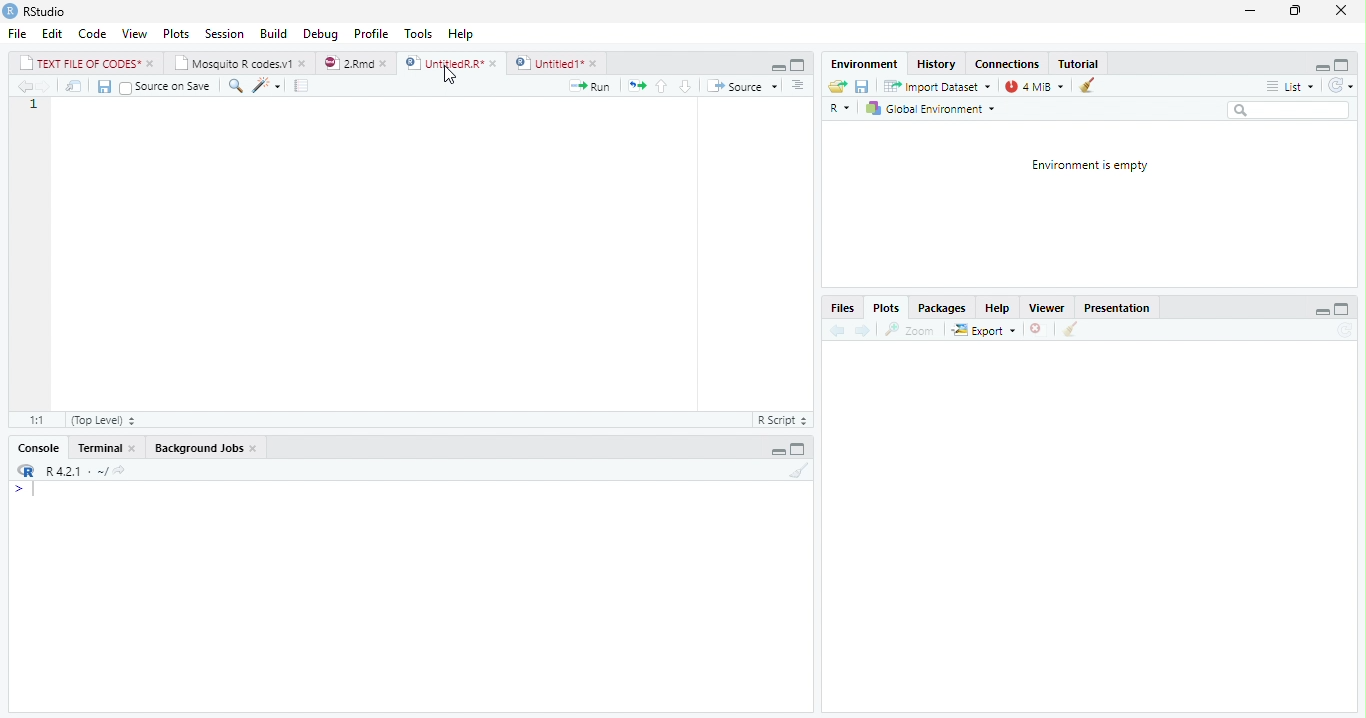 The height and width of the screenshot is (718, 1366). Describe the element at coordinates (937, 109) in the screenshot. I see ` Global Environment +` at that location.